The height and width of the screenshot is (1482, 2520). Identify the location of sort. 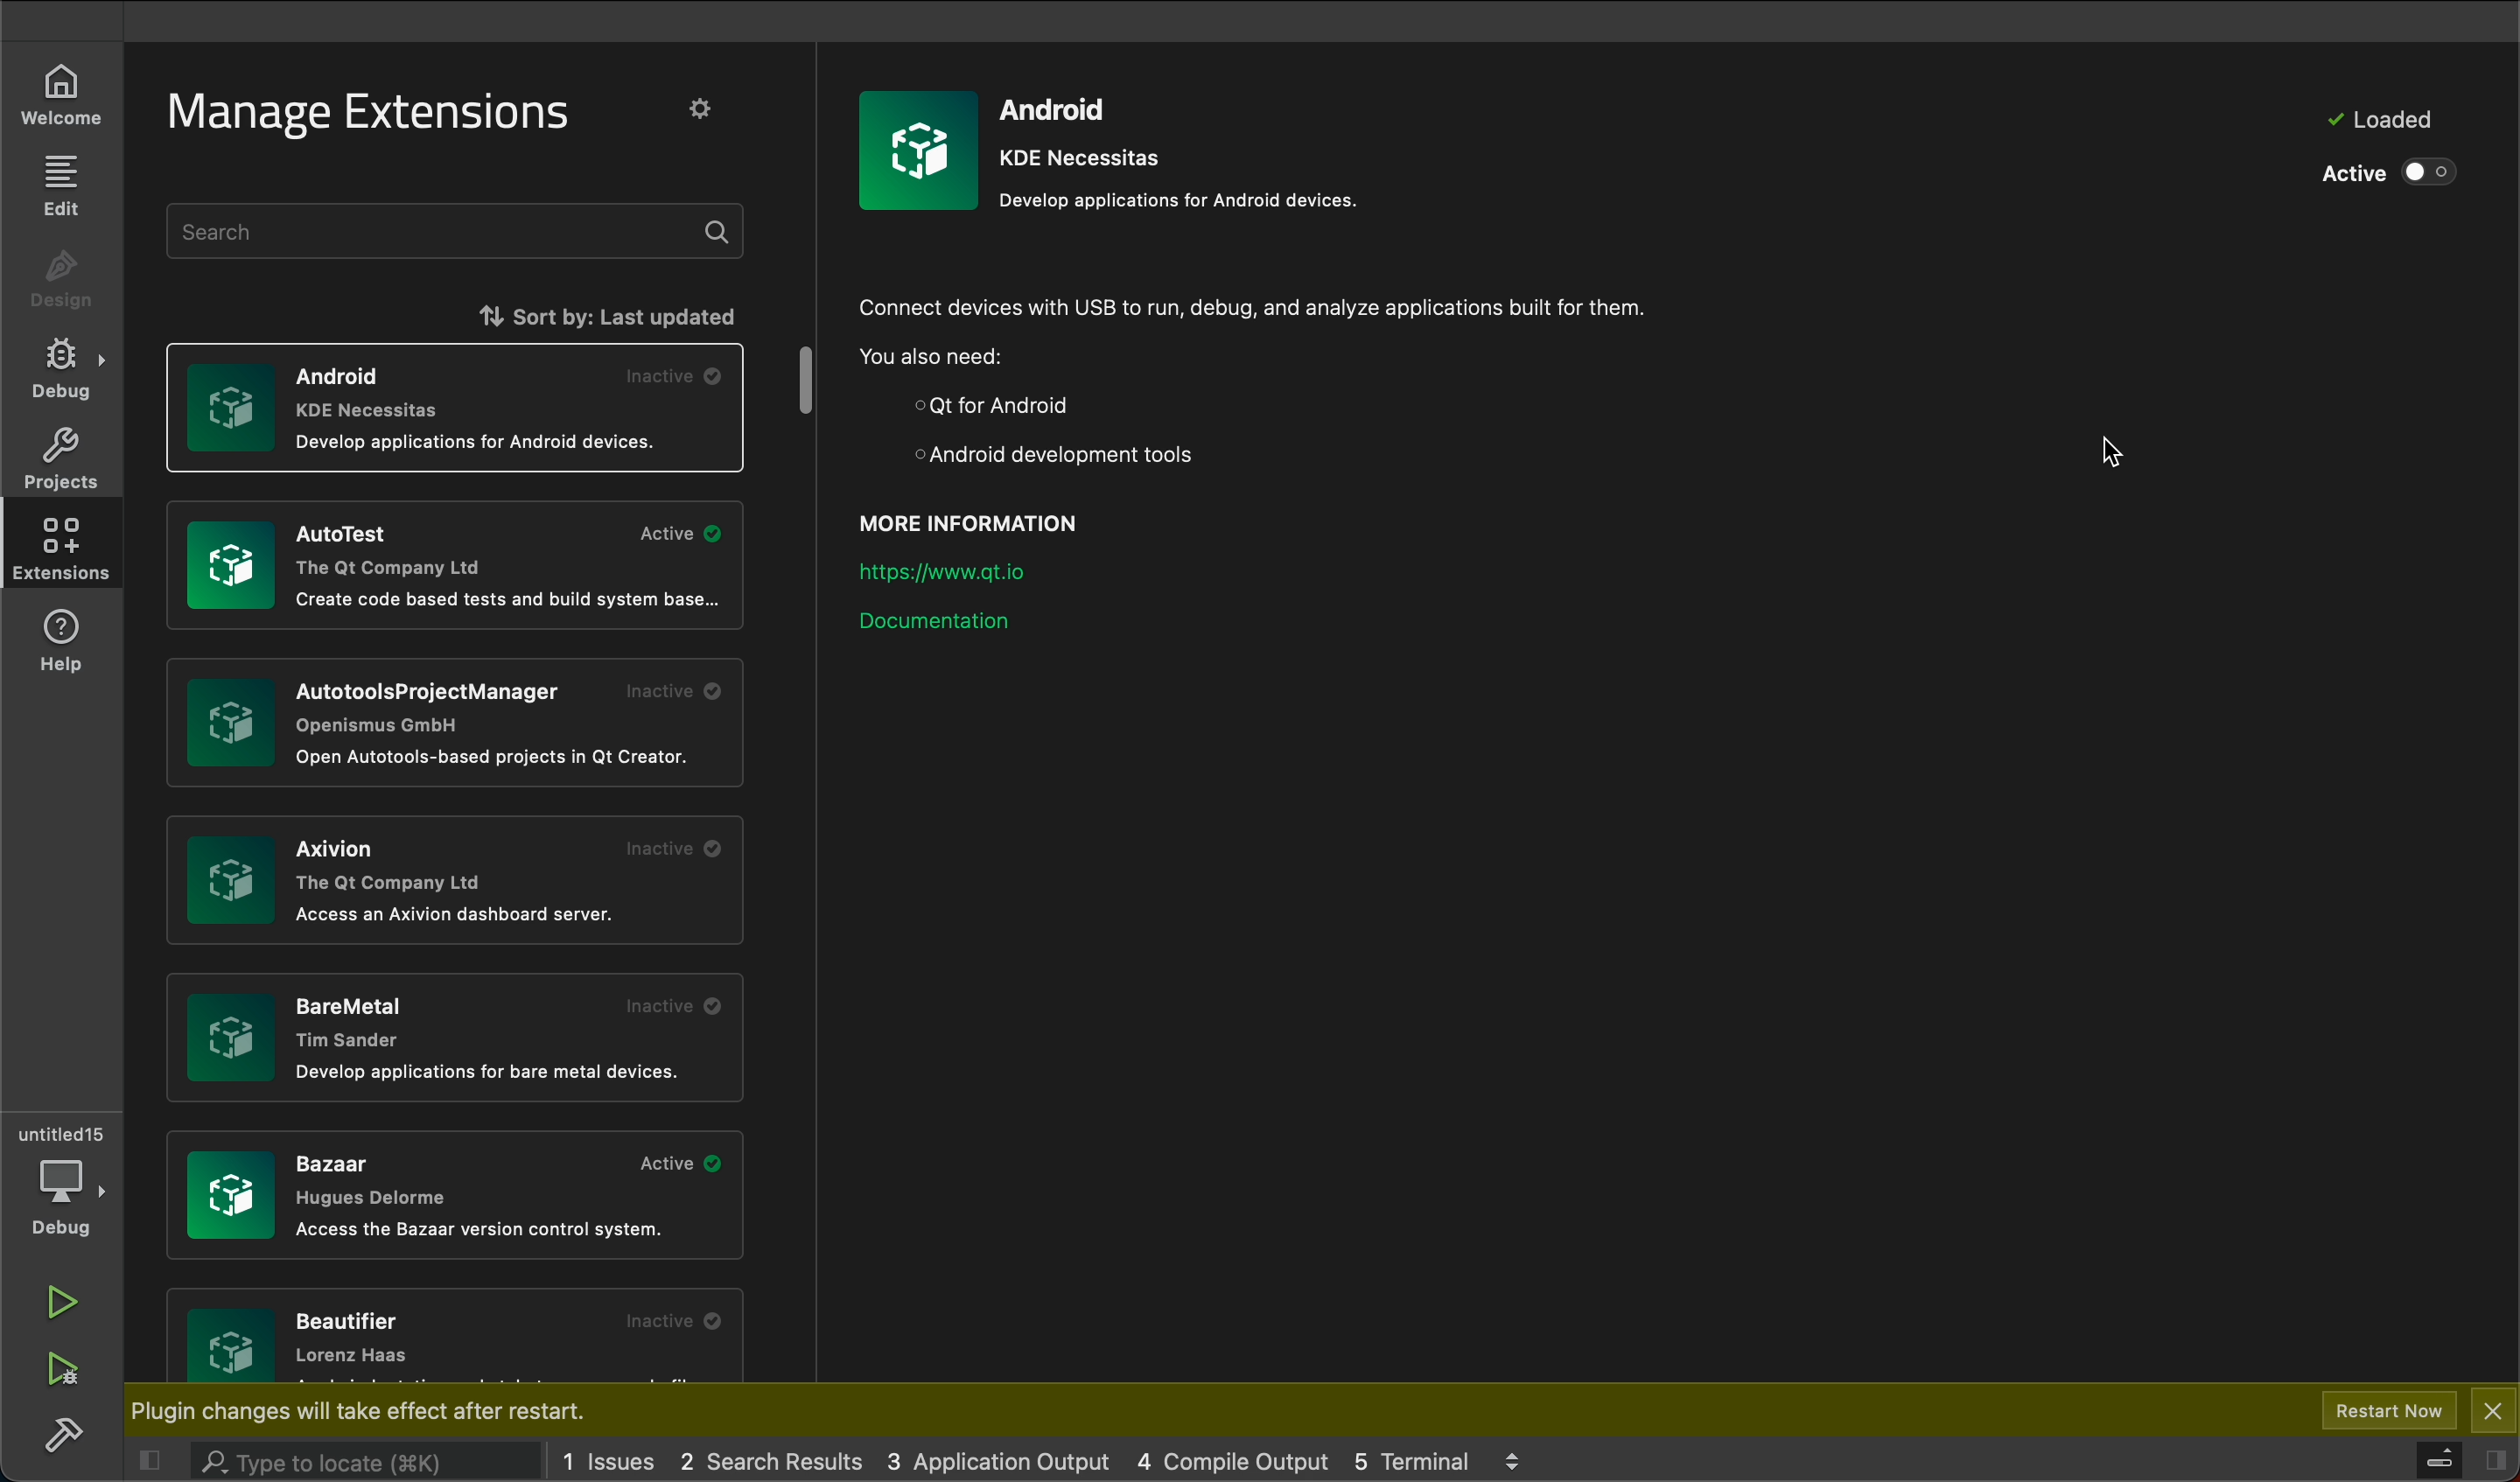
(541, 313).